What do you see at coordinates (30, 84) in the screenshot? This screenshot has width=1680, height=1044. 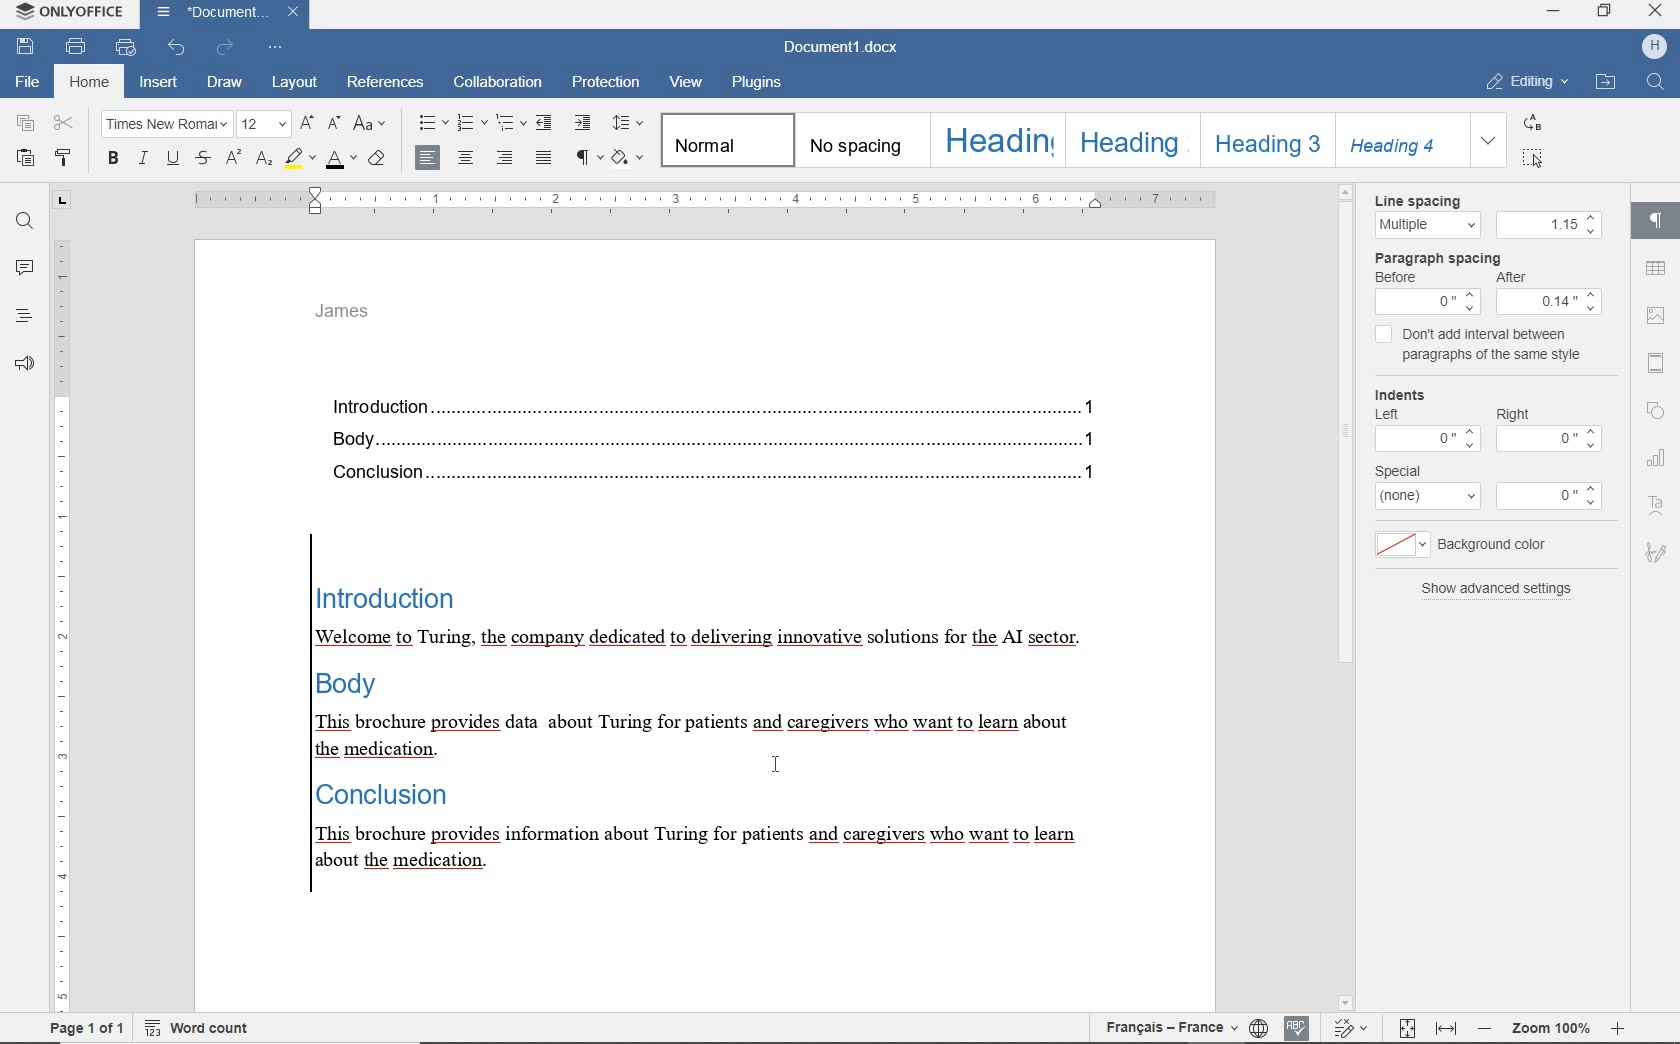 I see `file` at bounding box center [30, 84].